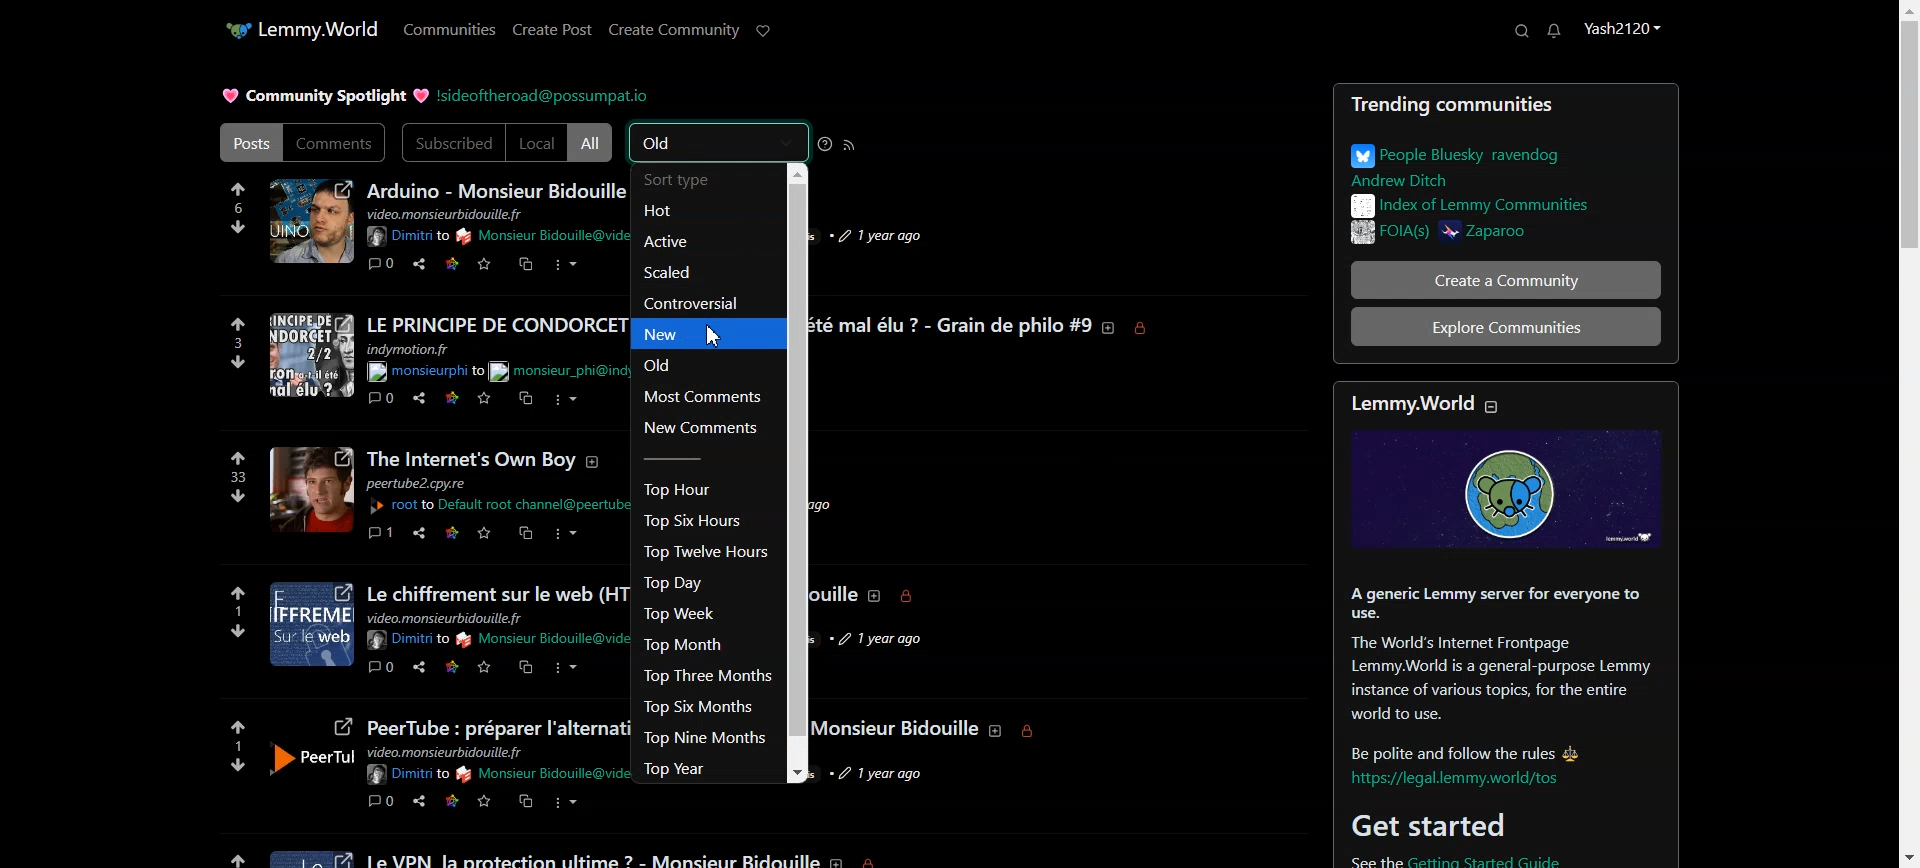 The height and width of the screenshot is (868, 1920). What do you see at coordinates (484, 666) in the screenshot?
I see `` at bounding box center [484, 666].